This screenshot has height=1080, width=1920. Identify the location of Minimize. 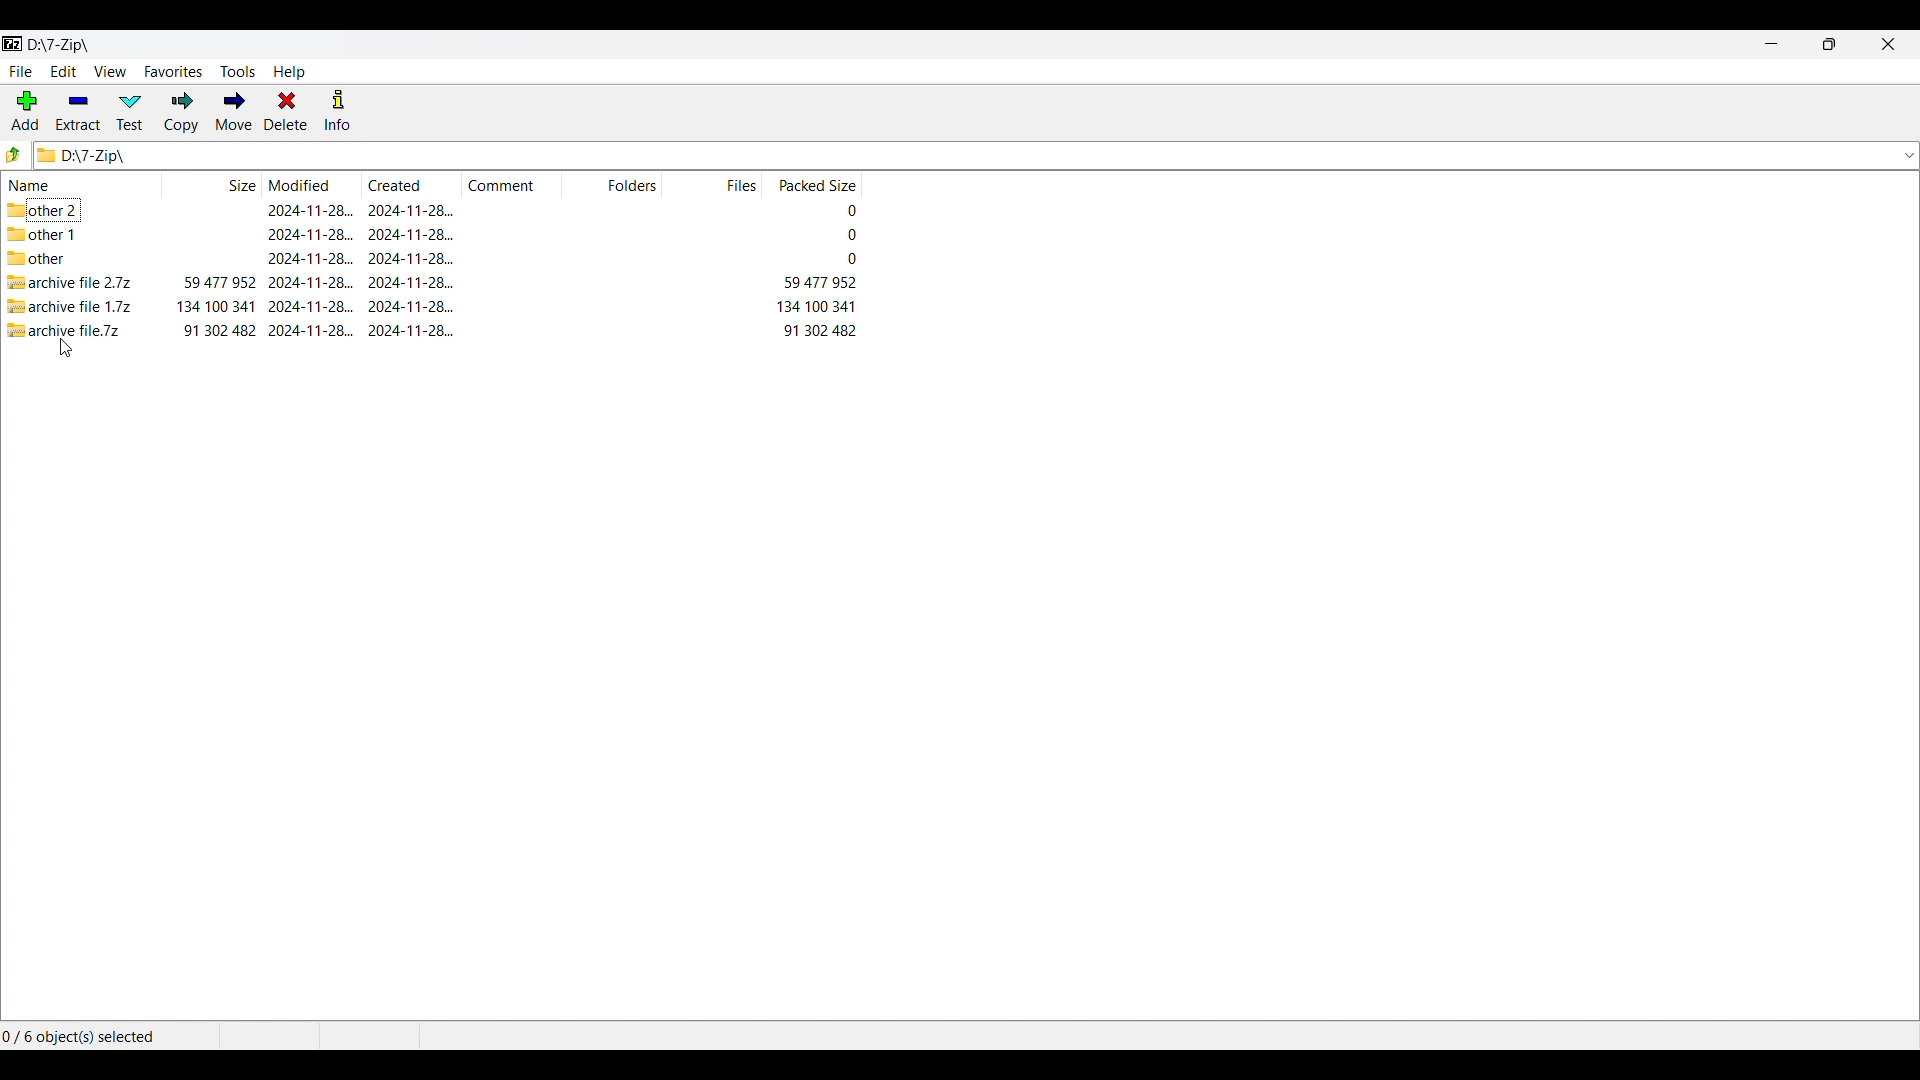
(1772, 44).